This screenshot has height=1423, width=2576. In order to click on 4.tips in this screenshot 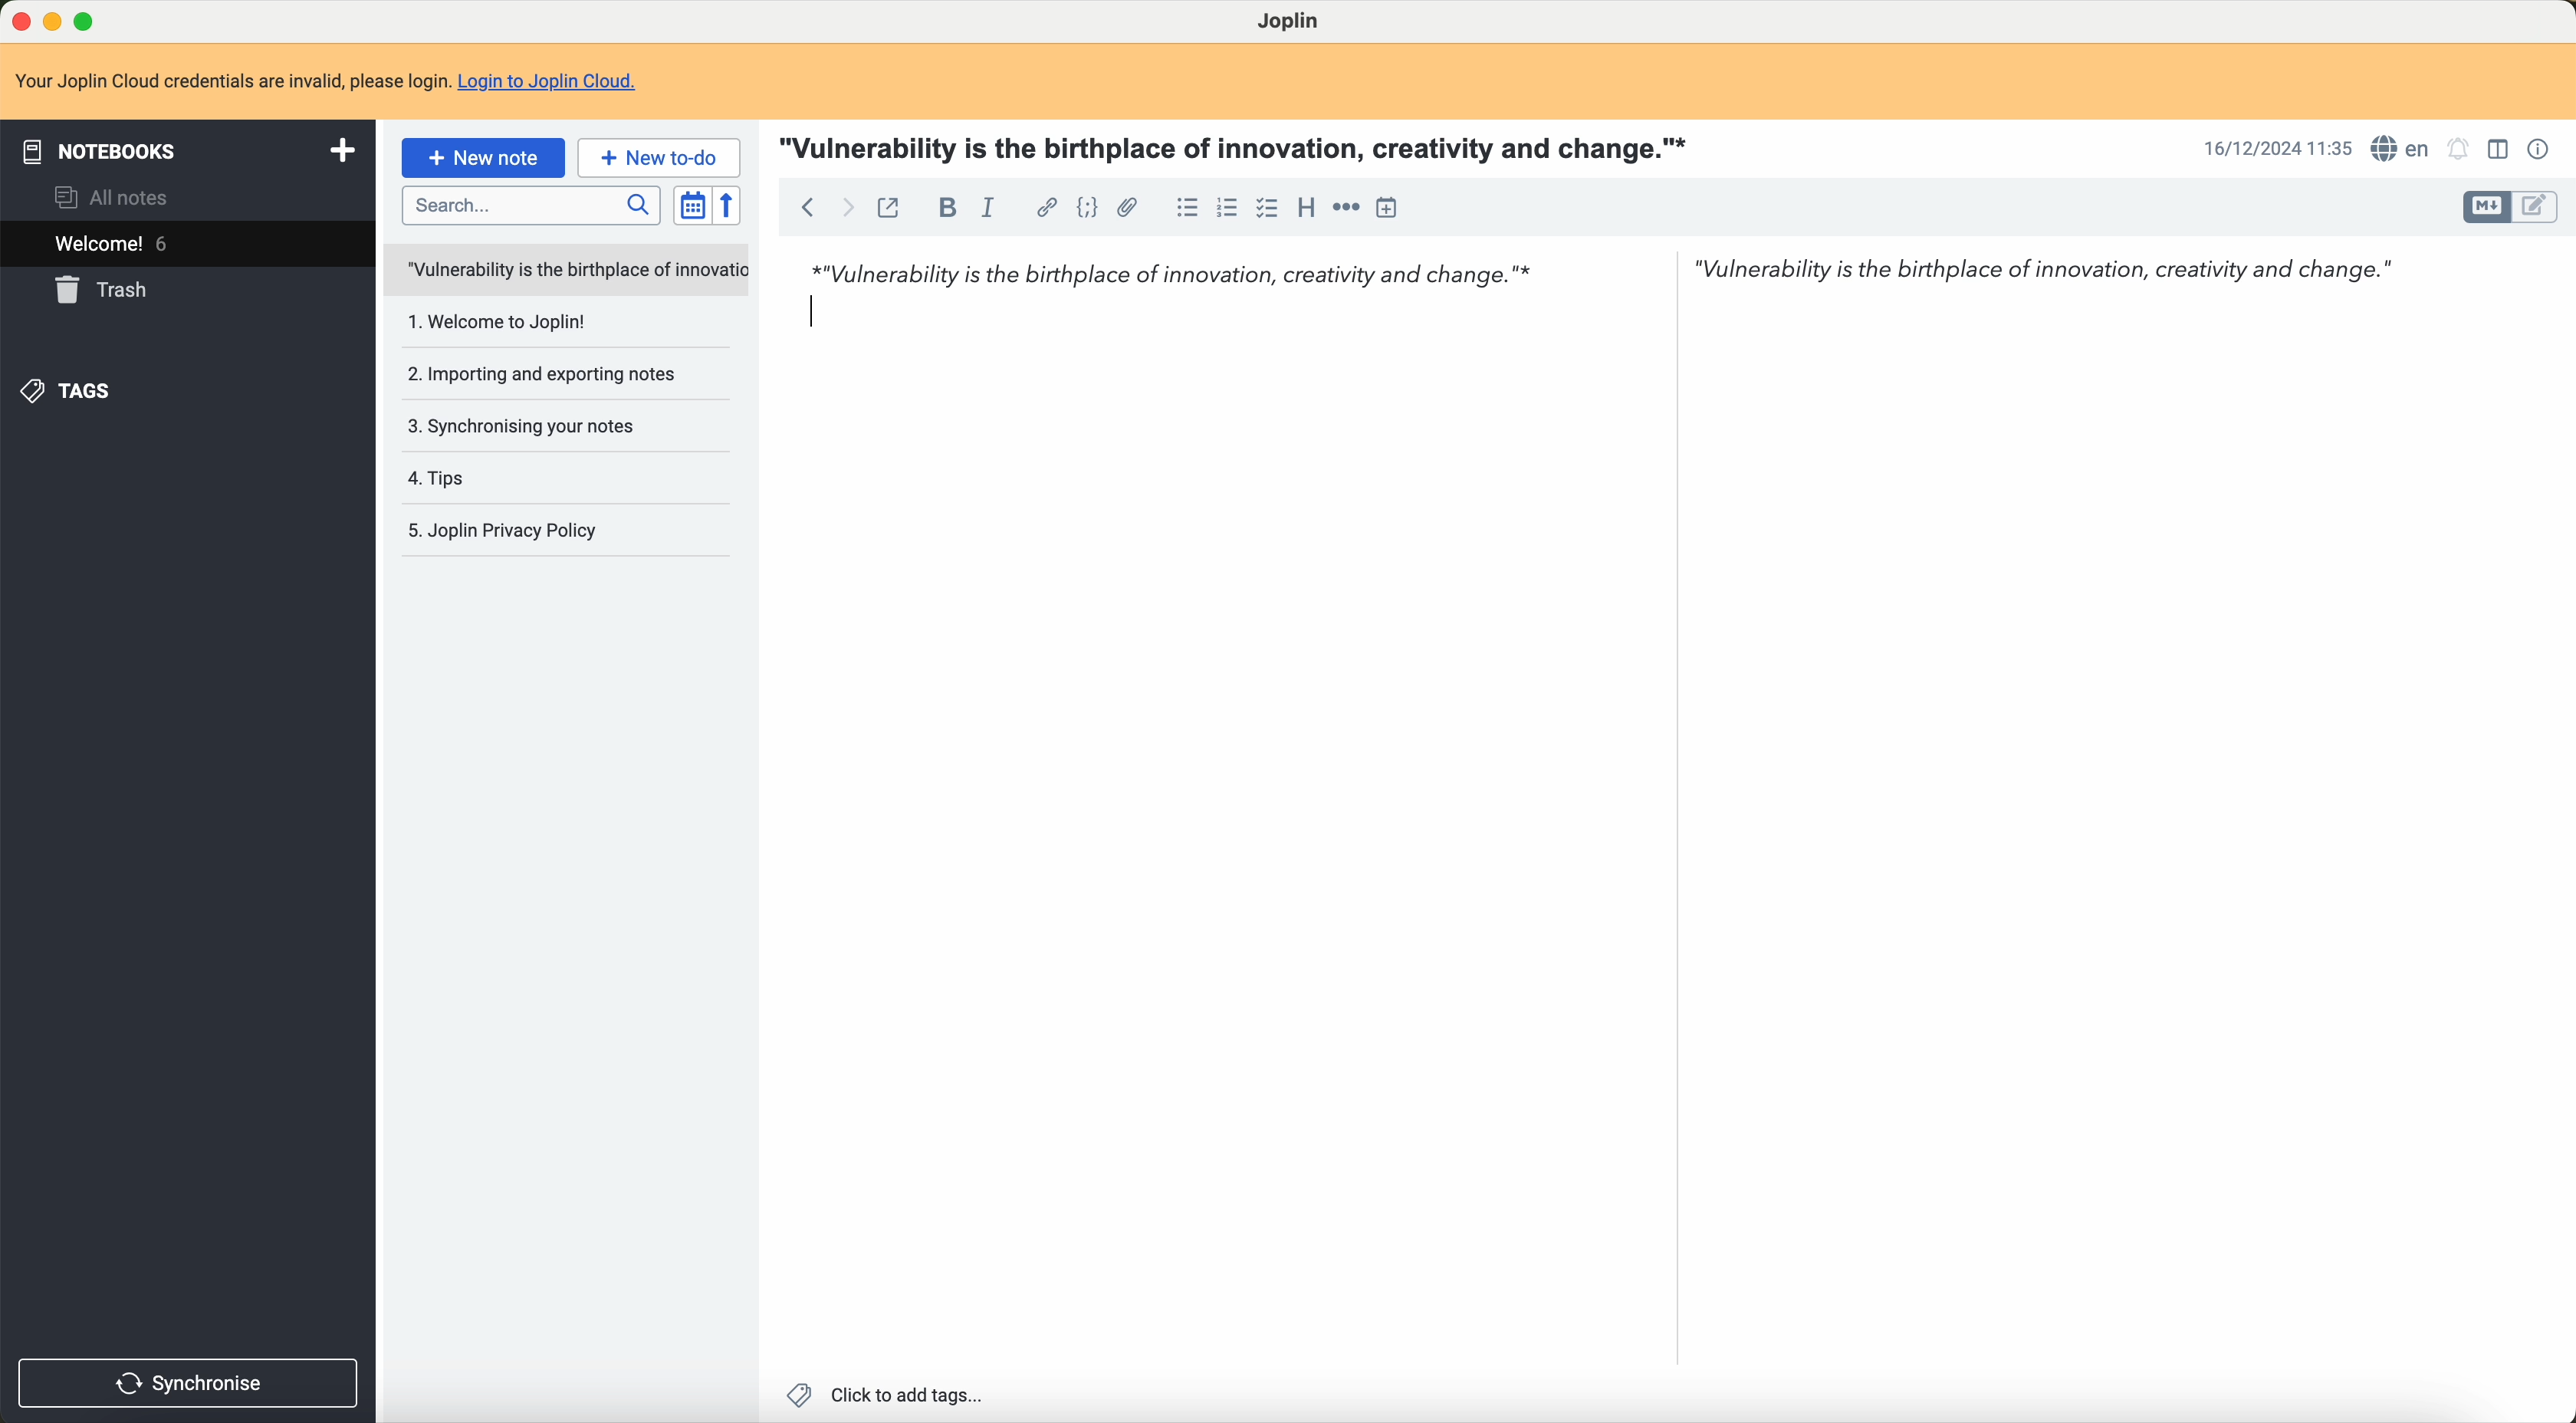, I will do `click(444, 479)`.